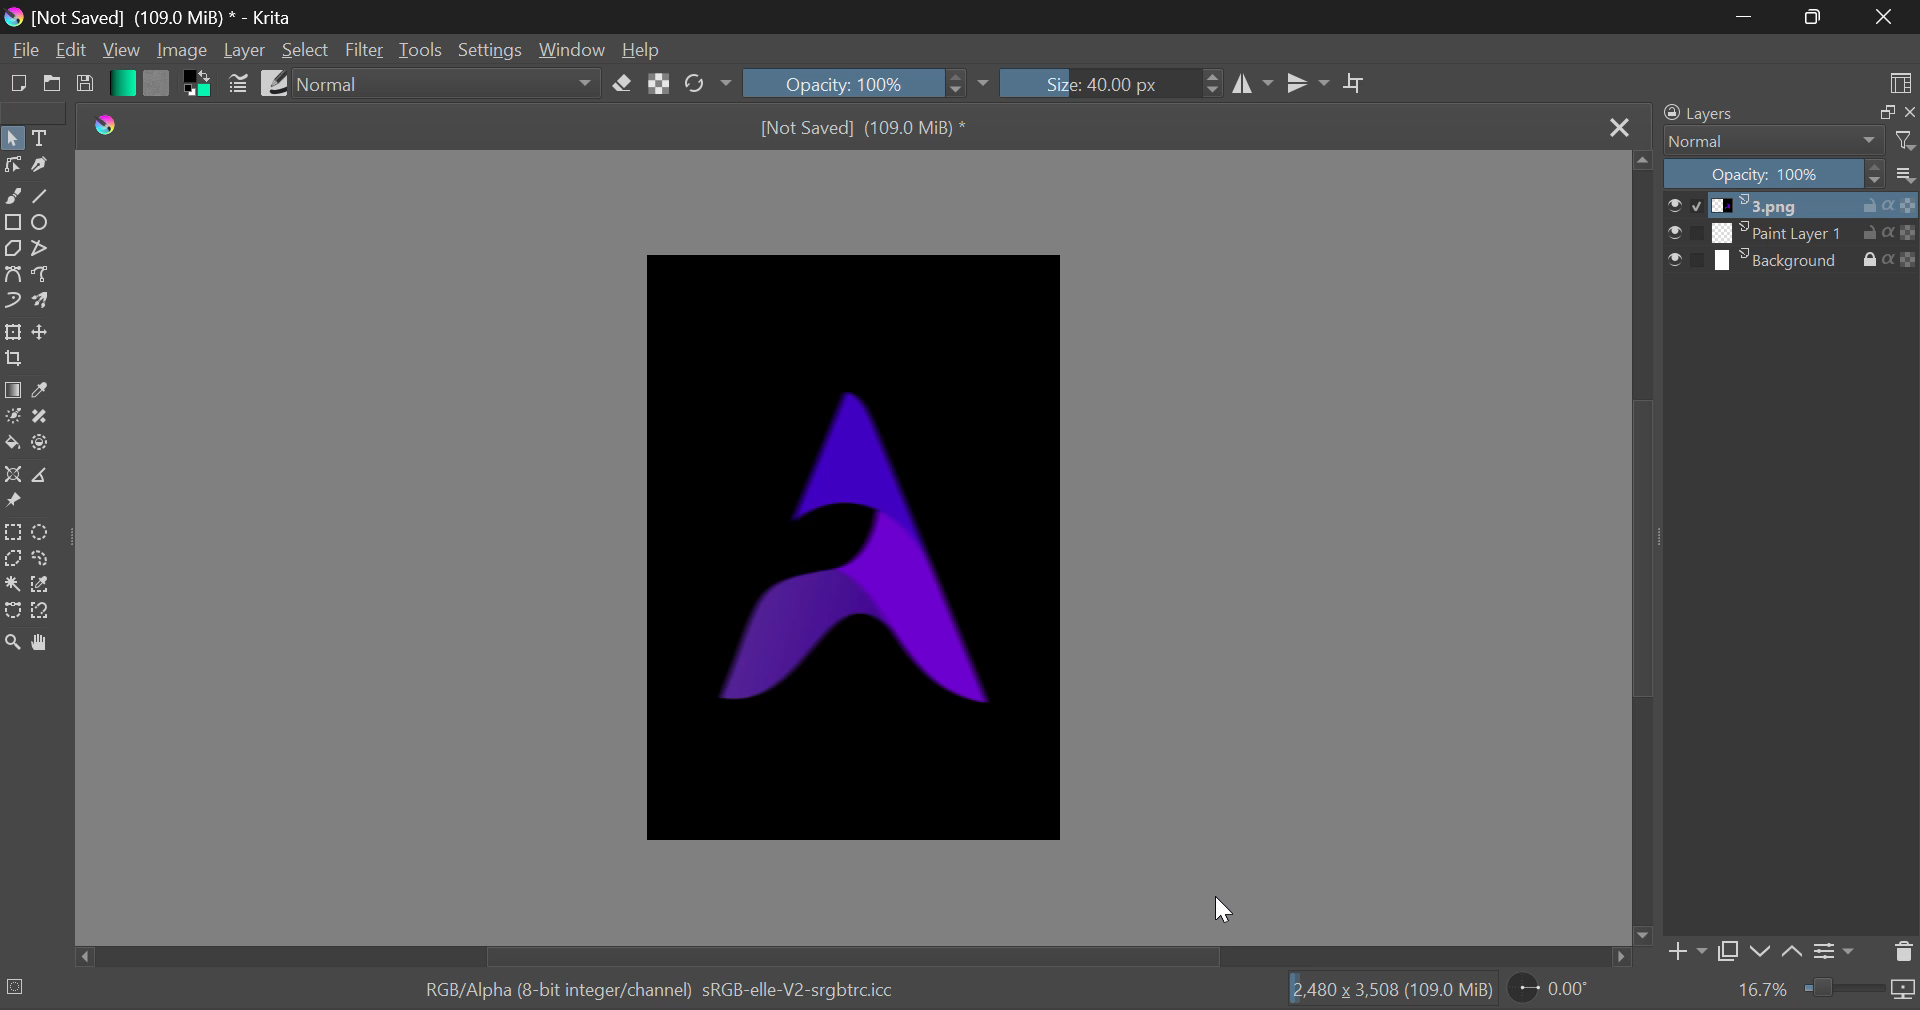  I want to click on Transform Layers, so click(13, 333).